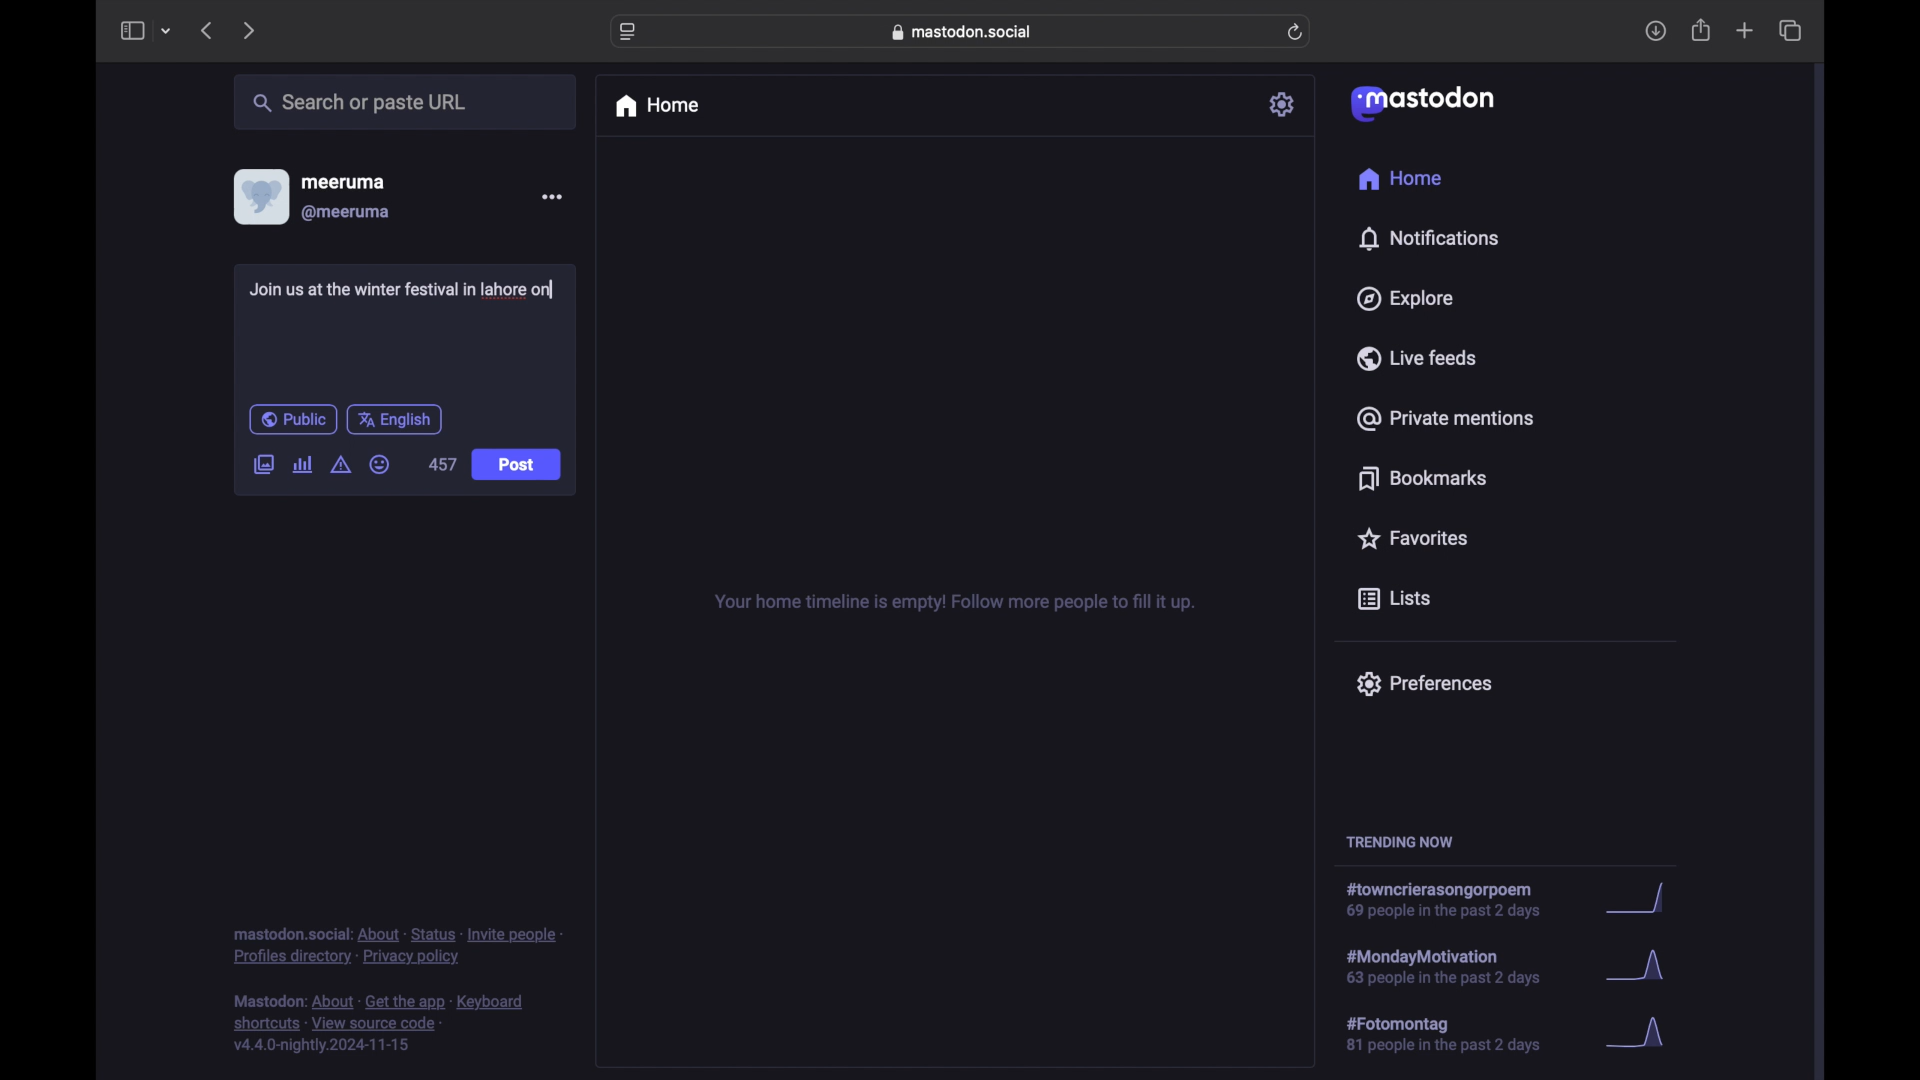 The width and height of the screenshot is (1920, 1080). What do you see at coordinates (966, 31) in the screenshot?
I see `web address` at bounding box center [966, 31].